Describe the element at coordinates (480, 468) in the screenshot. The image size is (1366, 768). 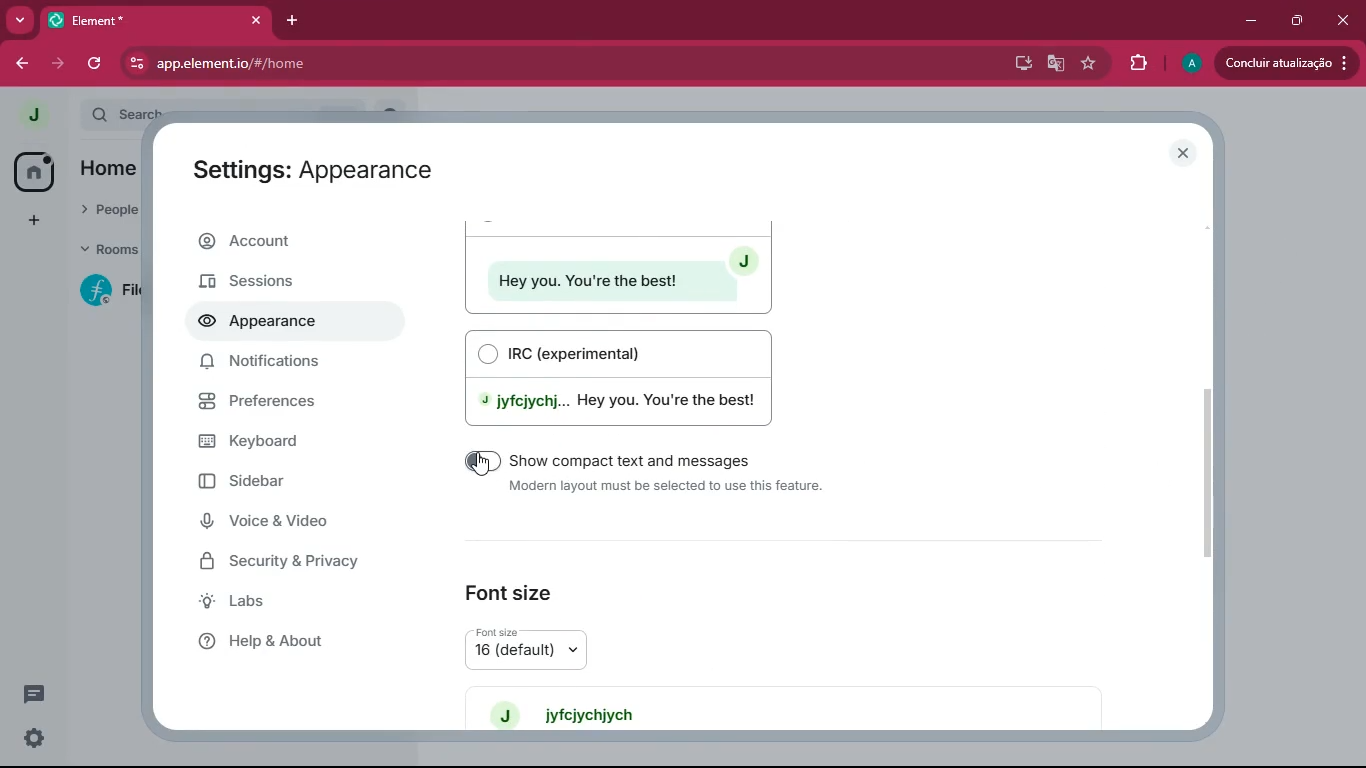
I see `cursor` at that location.